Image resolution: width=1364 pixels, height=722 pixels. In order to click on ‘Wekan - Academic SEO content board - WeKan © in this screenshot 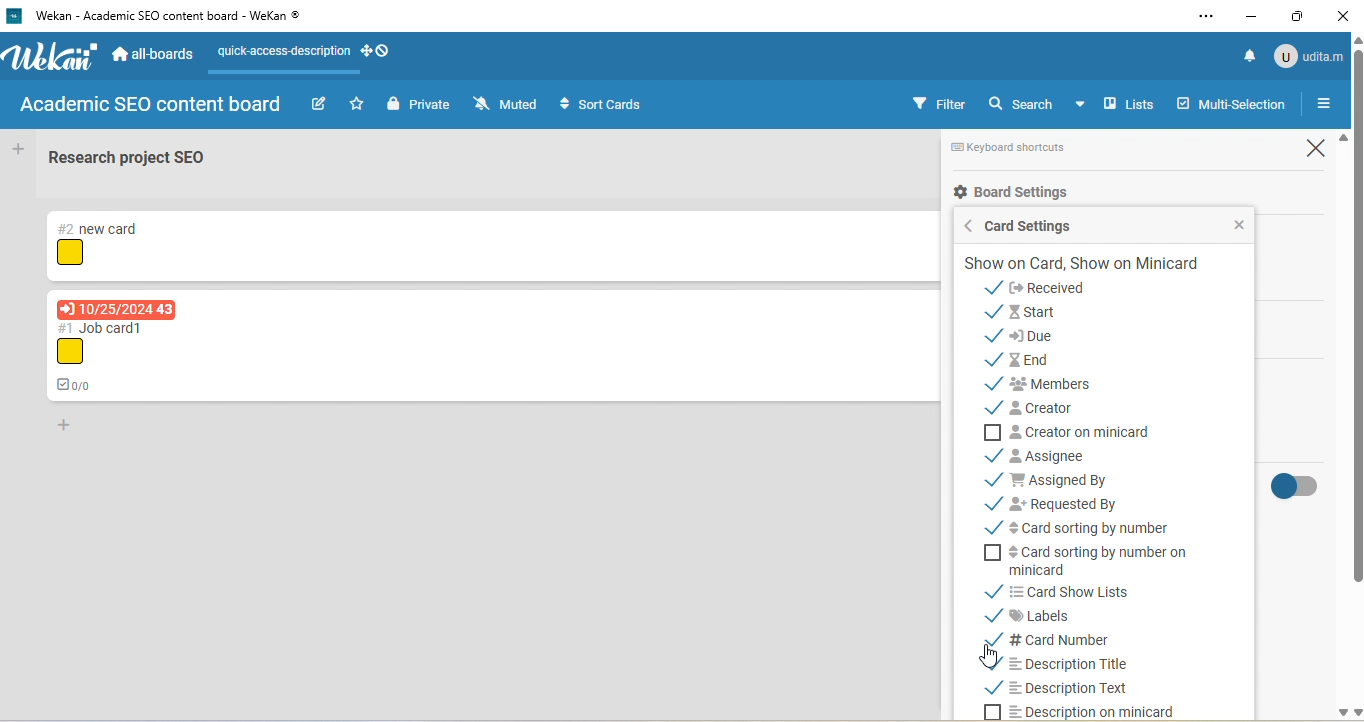, I will do `click(176, 16)`.